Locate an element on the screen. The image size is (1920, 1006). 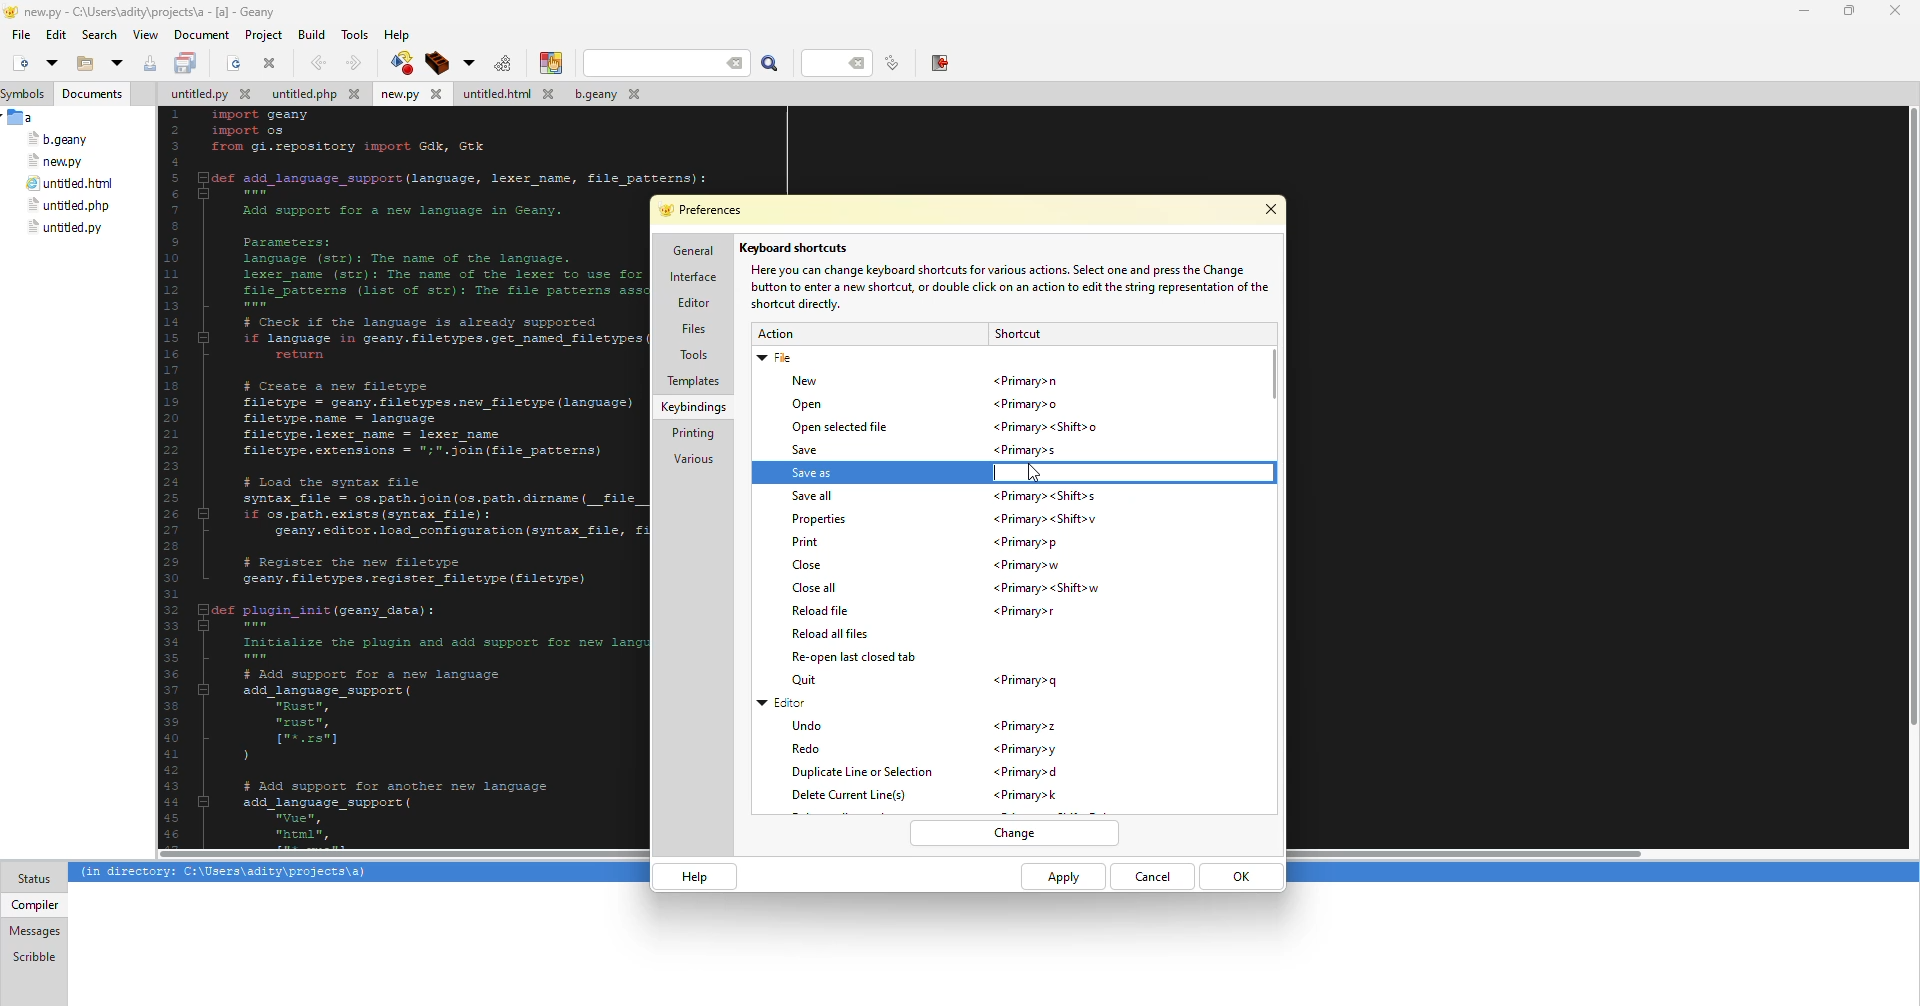
open selected is located at coordinates (842, 428).